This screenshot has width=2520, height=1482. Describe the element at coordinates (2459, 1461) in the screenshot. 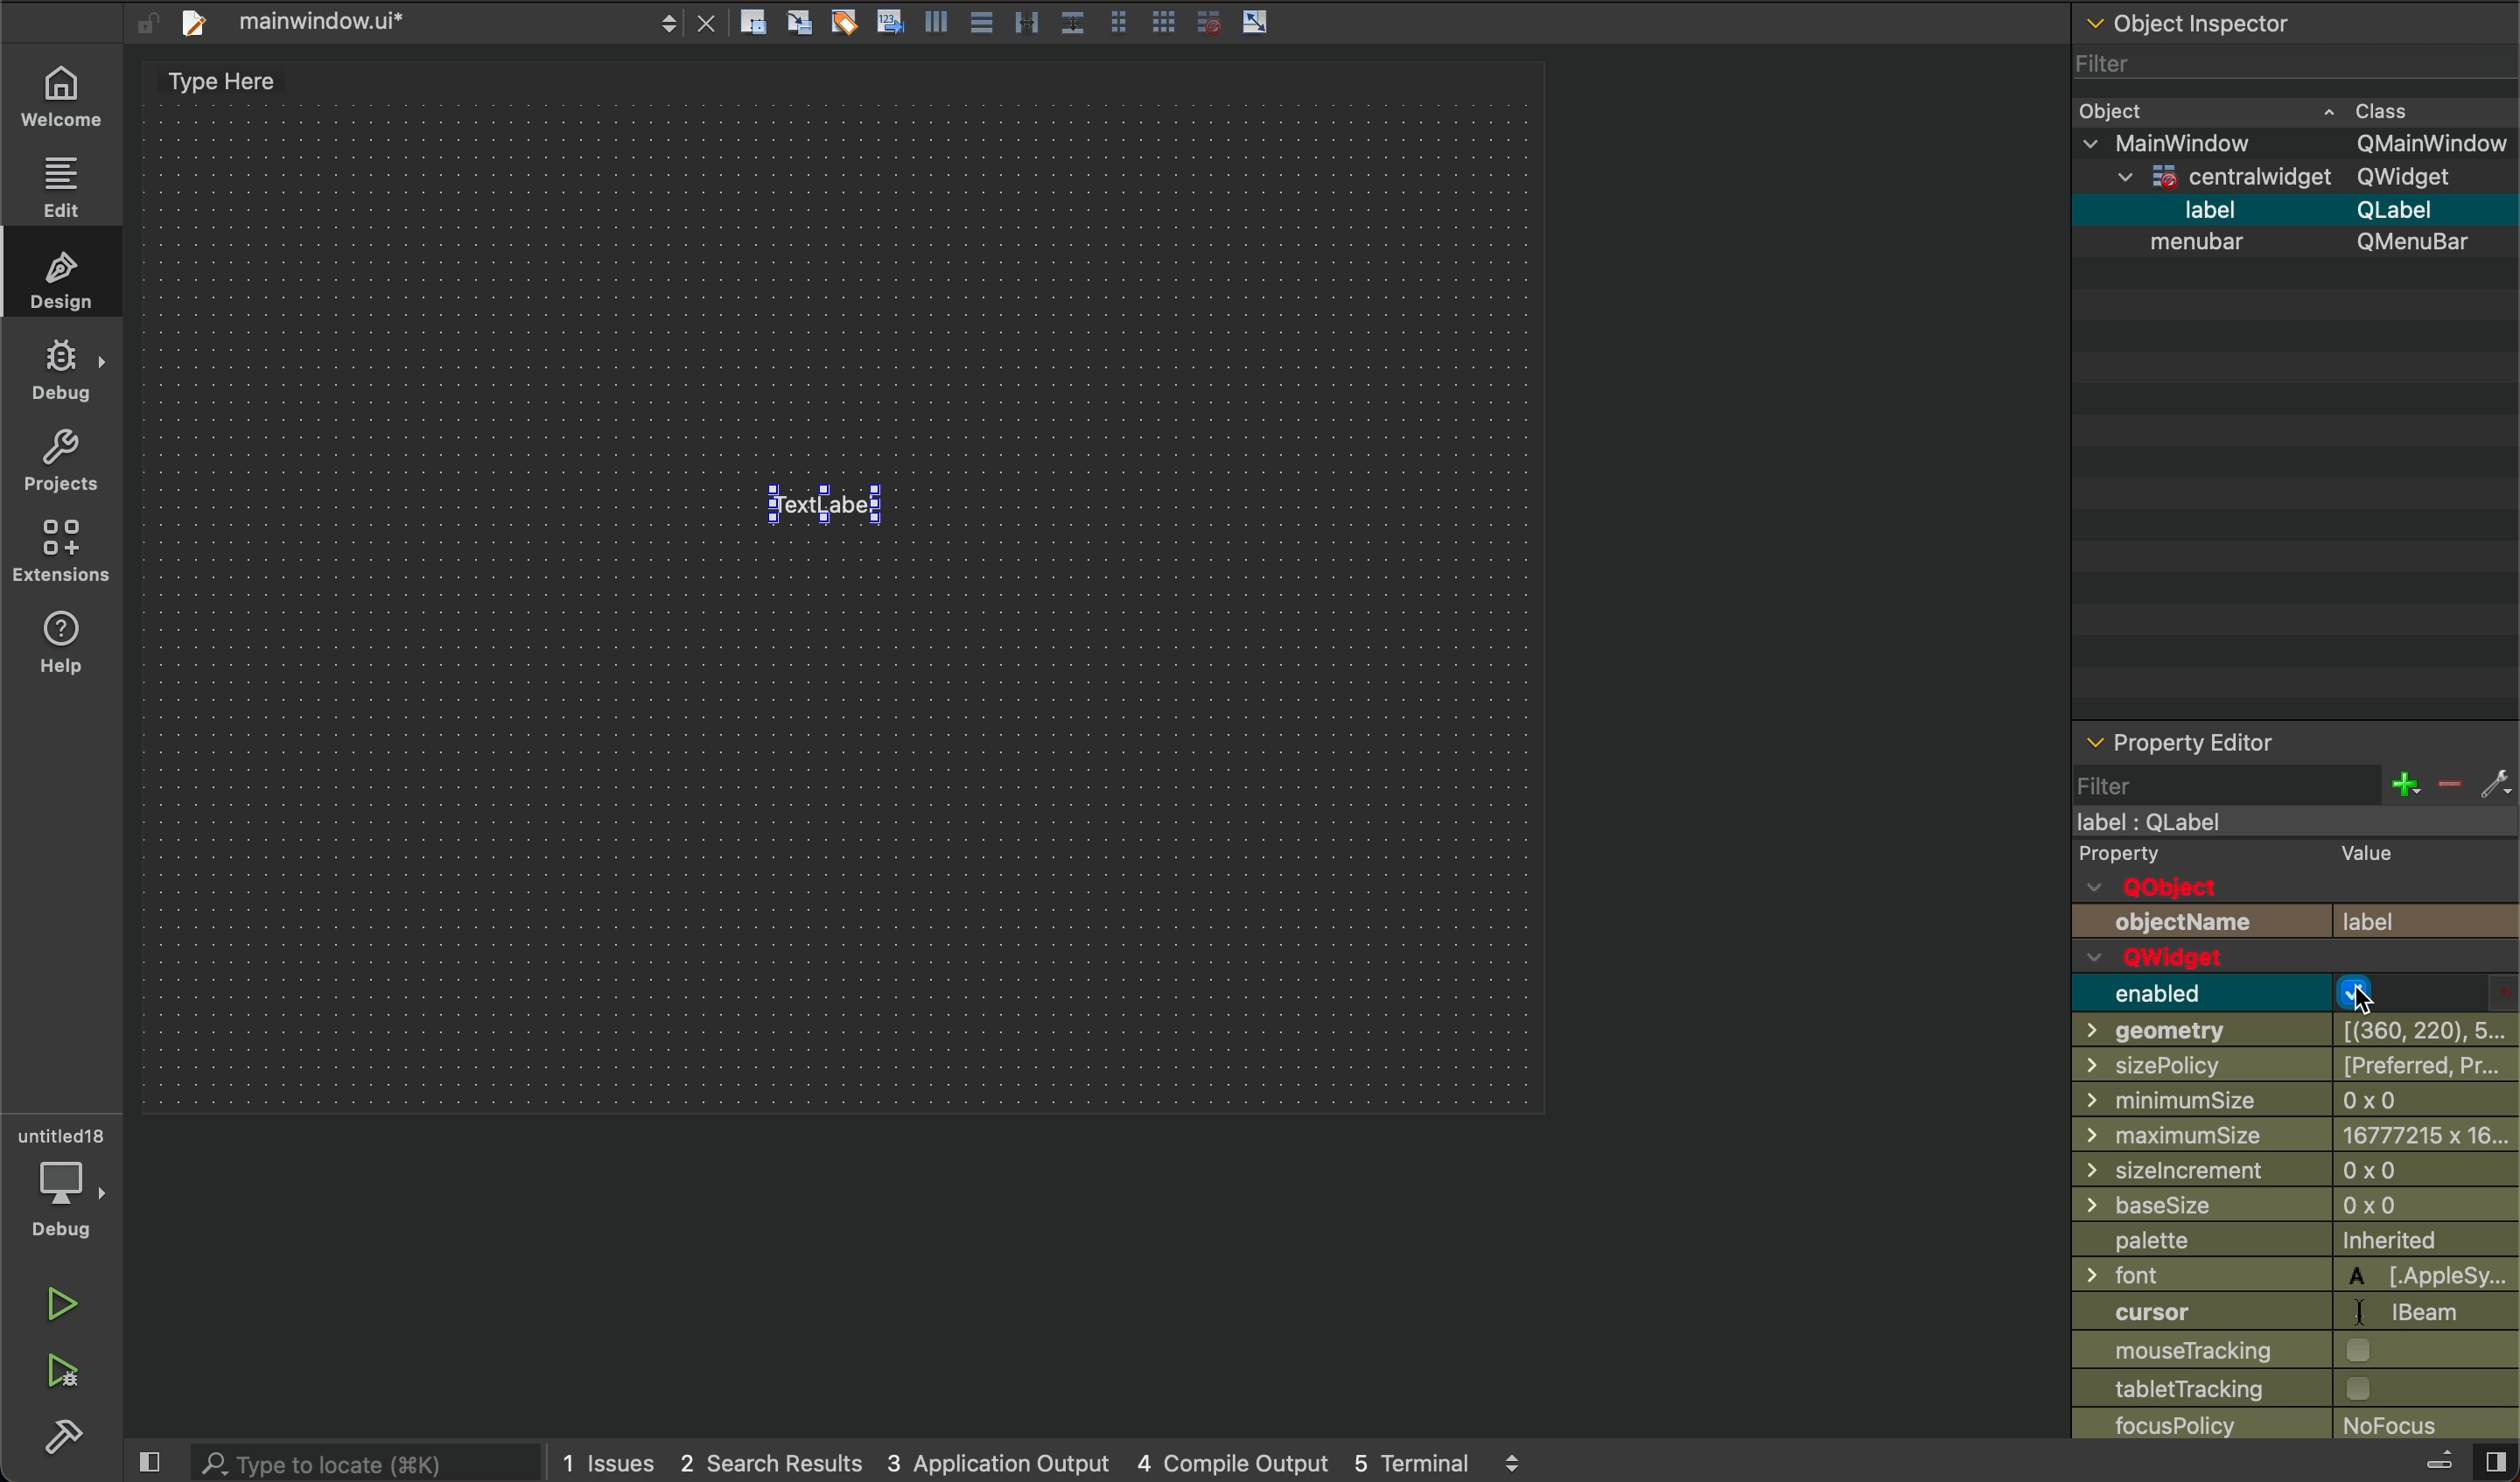

I see `close slidebar` at that location.